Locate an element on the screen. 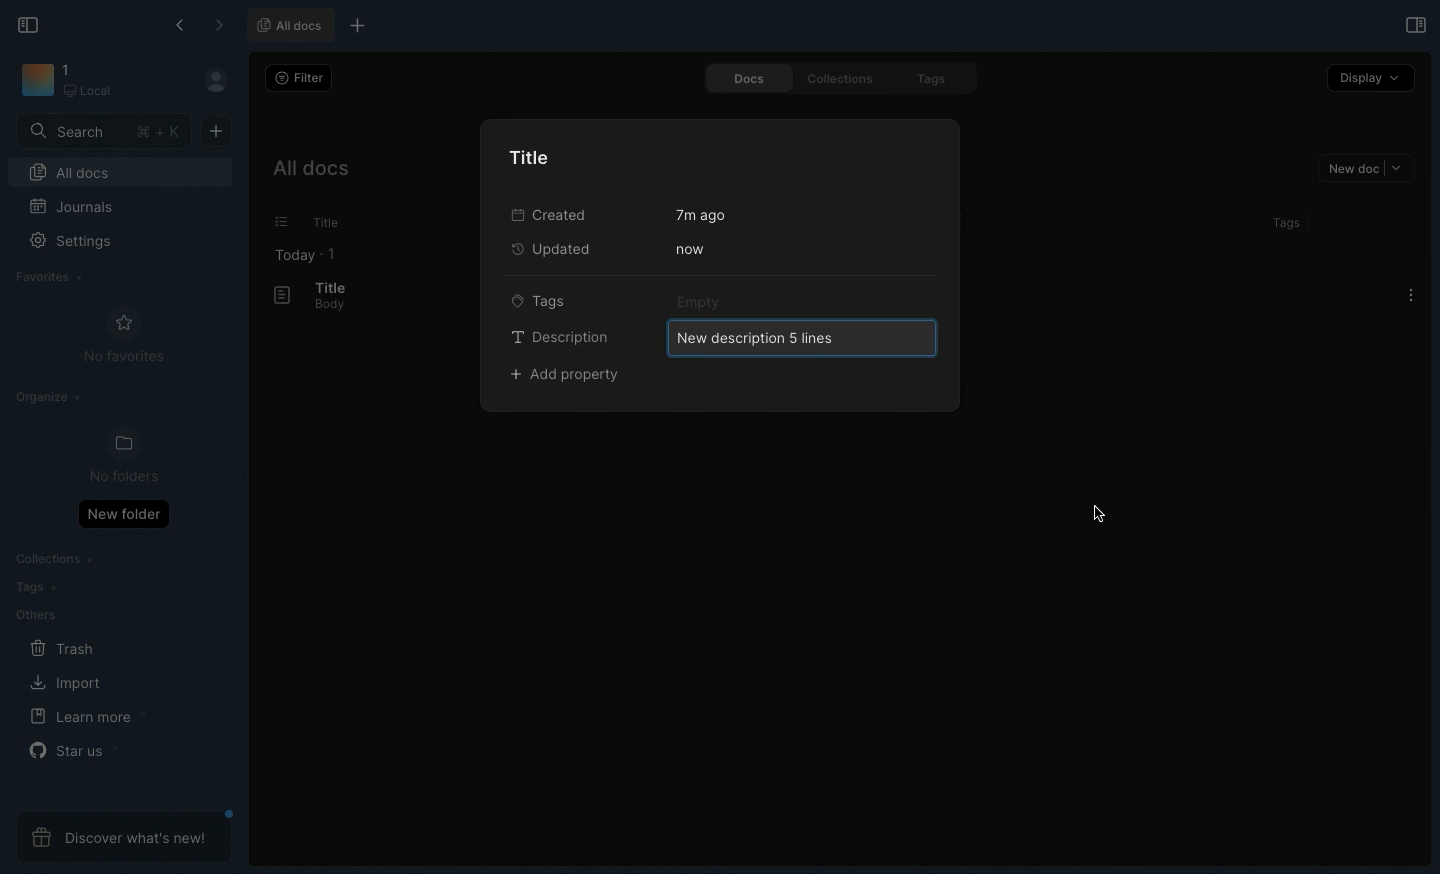 The width and height of the screenshot is (1440, 874). Trash is located at coordinates (63, 649).